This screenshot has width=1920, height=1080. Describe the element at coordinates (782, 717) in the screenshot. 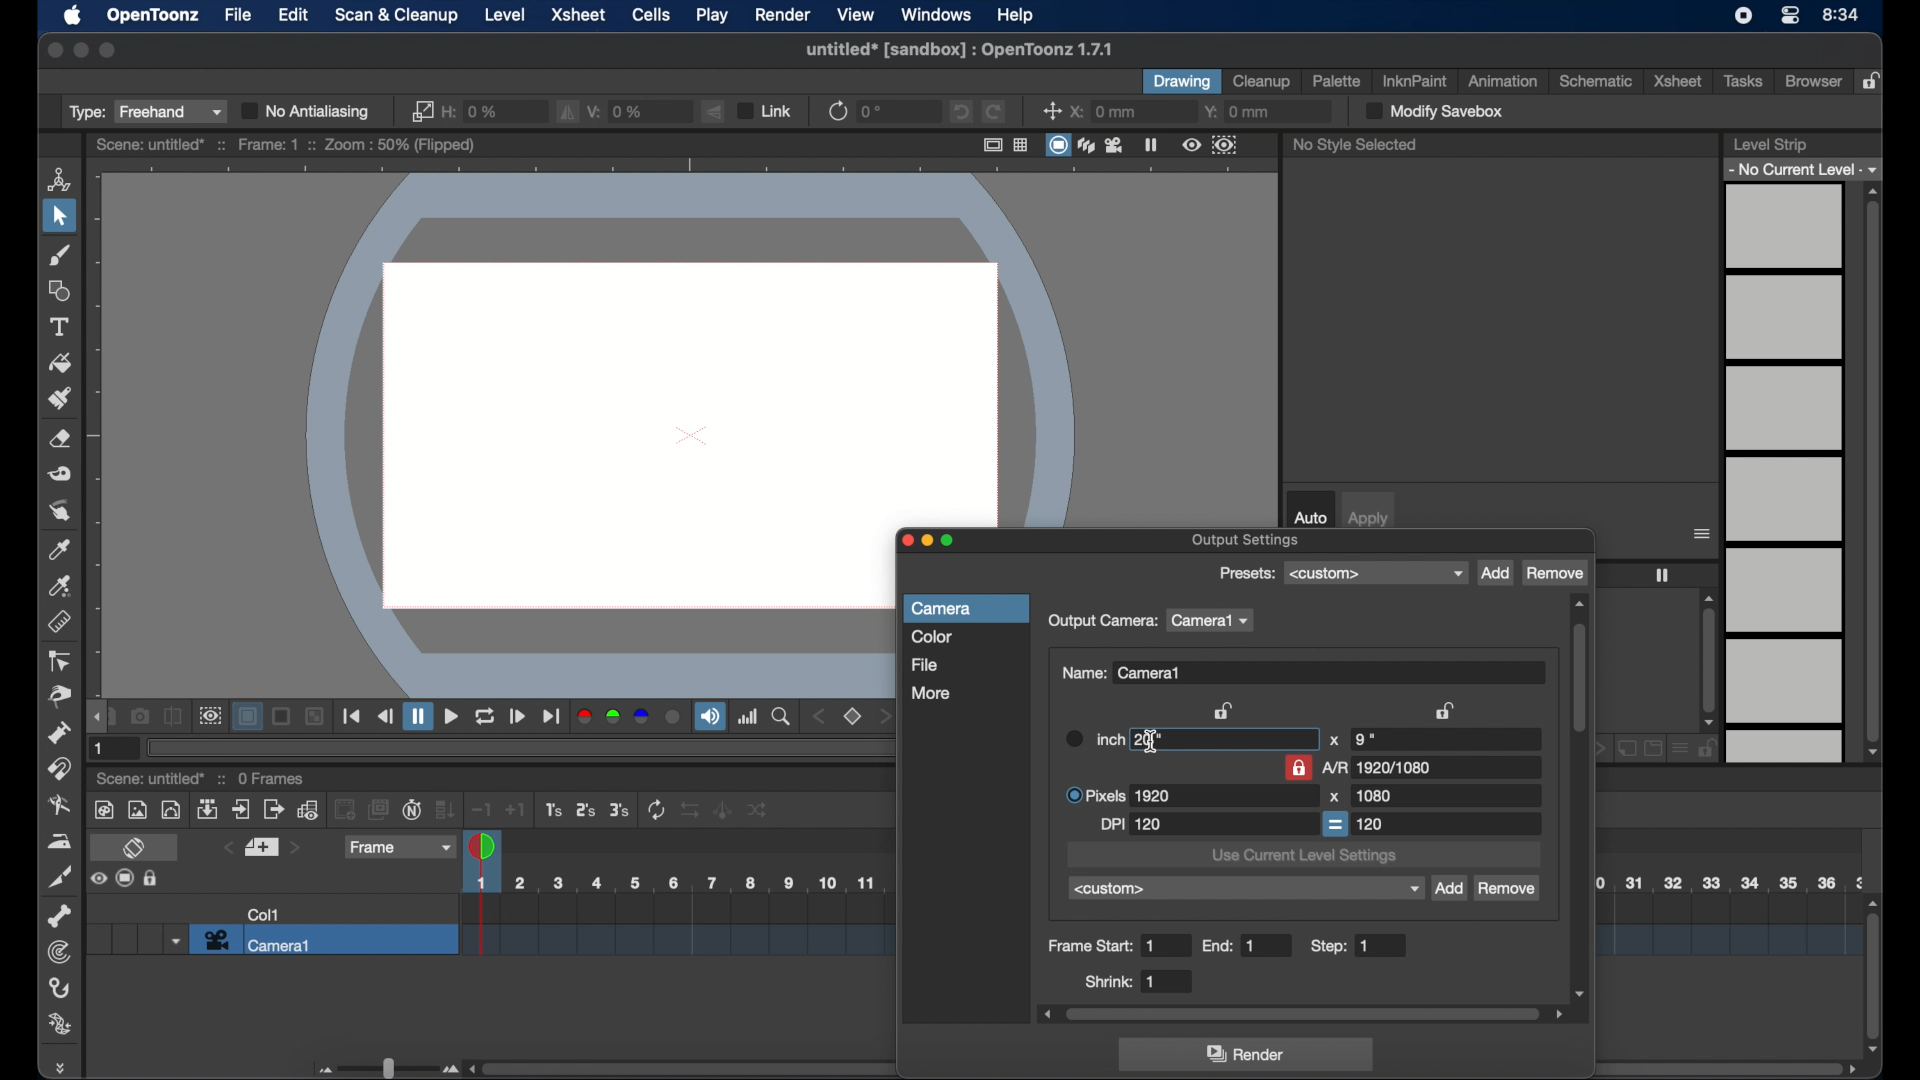

I see `zoom` at that location.